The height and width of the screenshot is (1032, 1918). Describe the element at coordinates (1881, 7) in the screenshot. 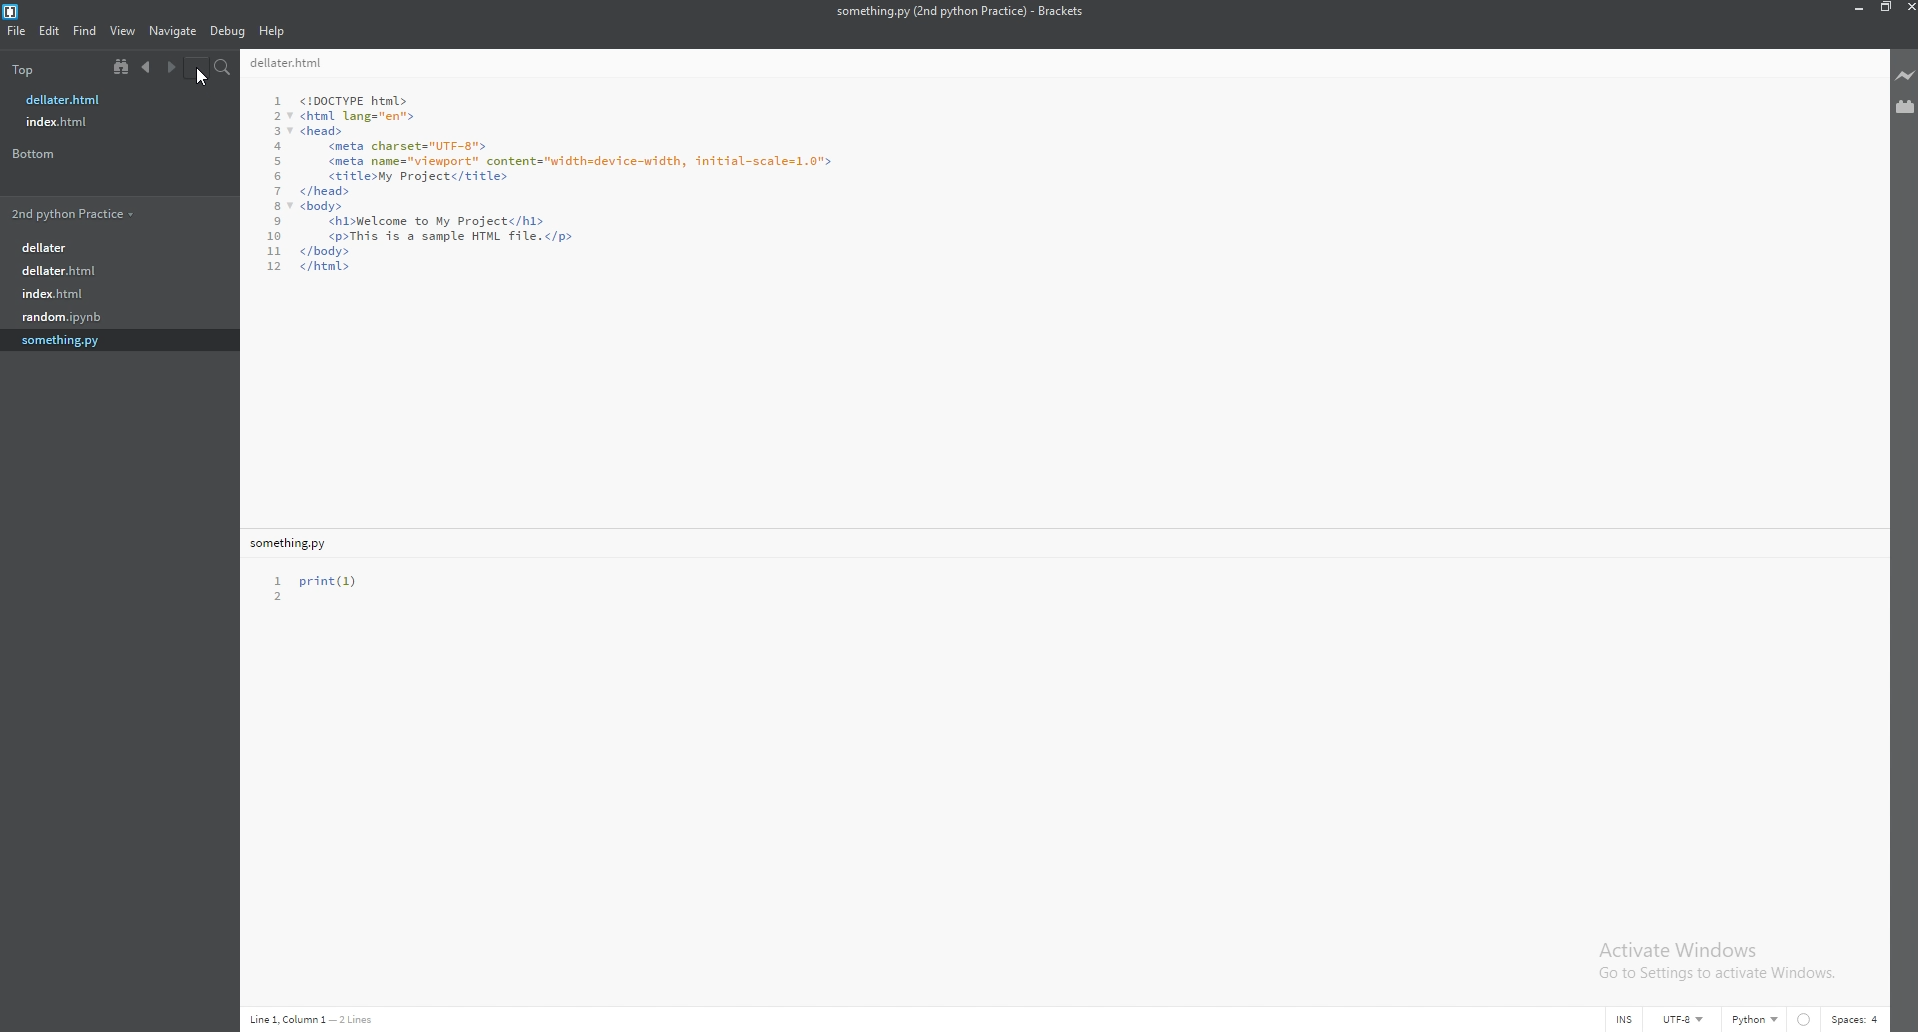

I see `resize` at that location.